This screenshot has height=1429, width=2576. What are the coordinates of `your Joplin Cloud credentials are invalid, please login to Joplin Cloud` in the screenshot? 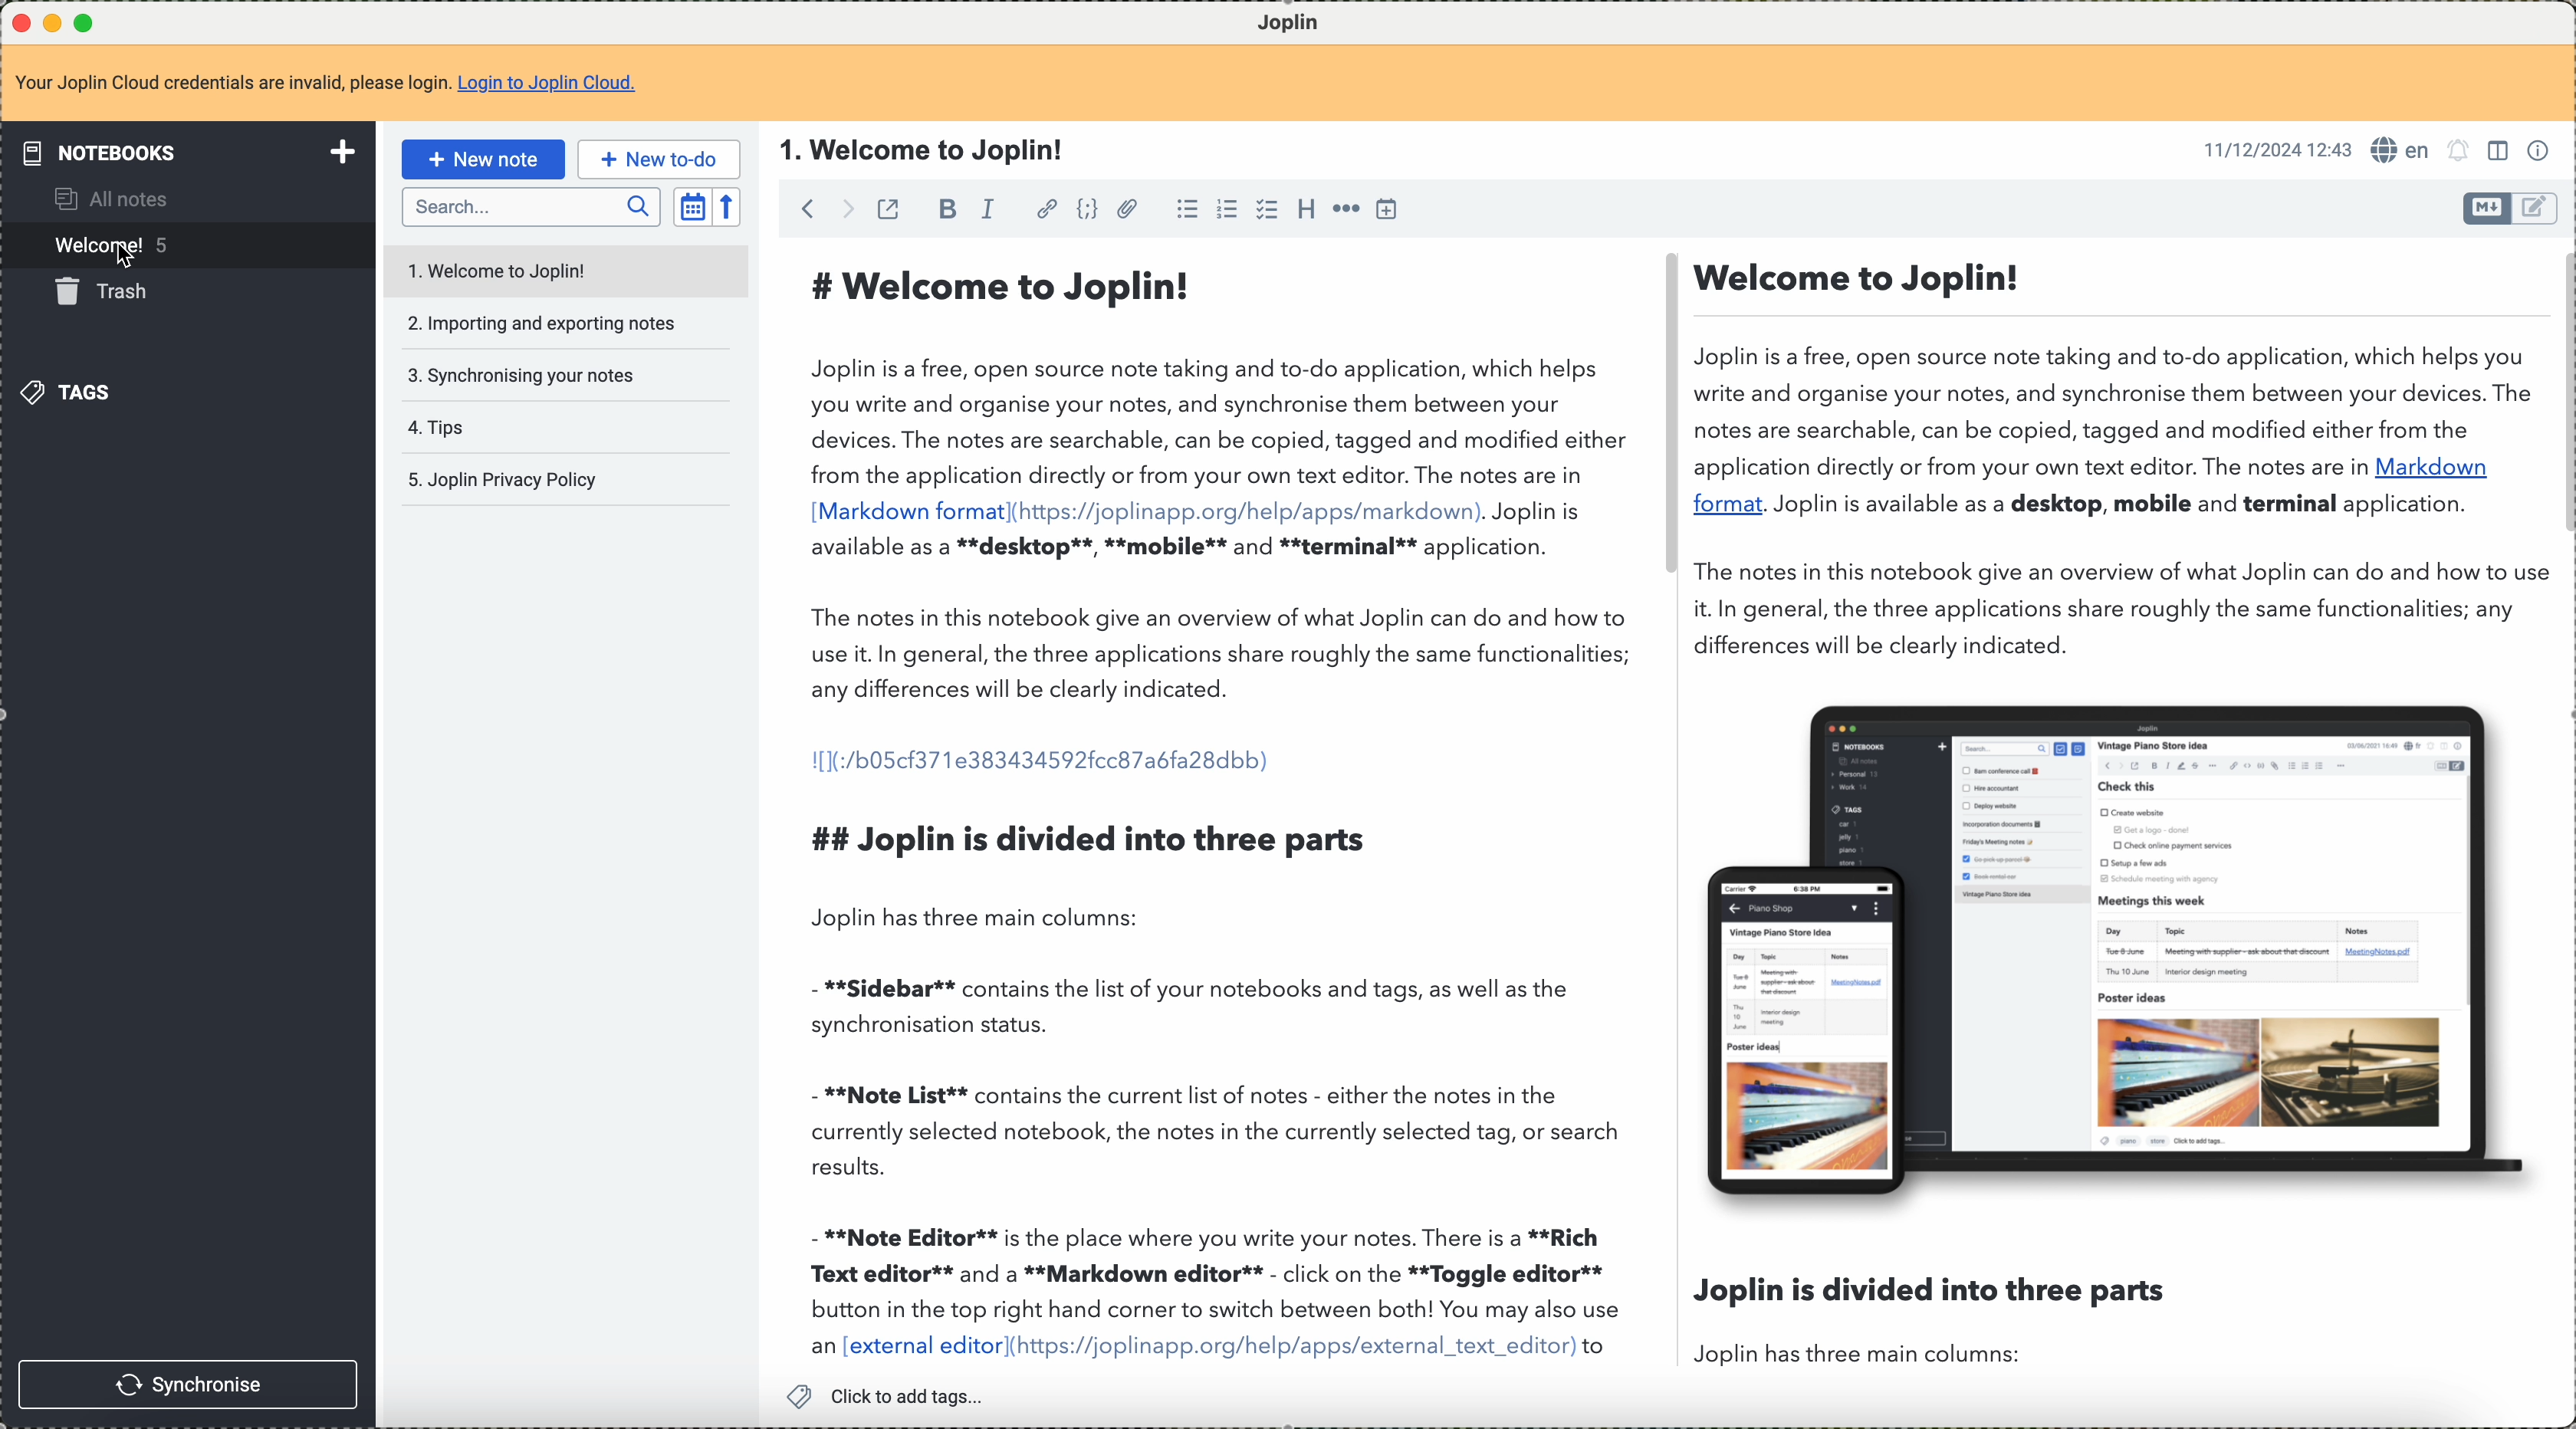 It's located at (327, 82).